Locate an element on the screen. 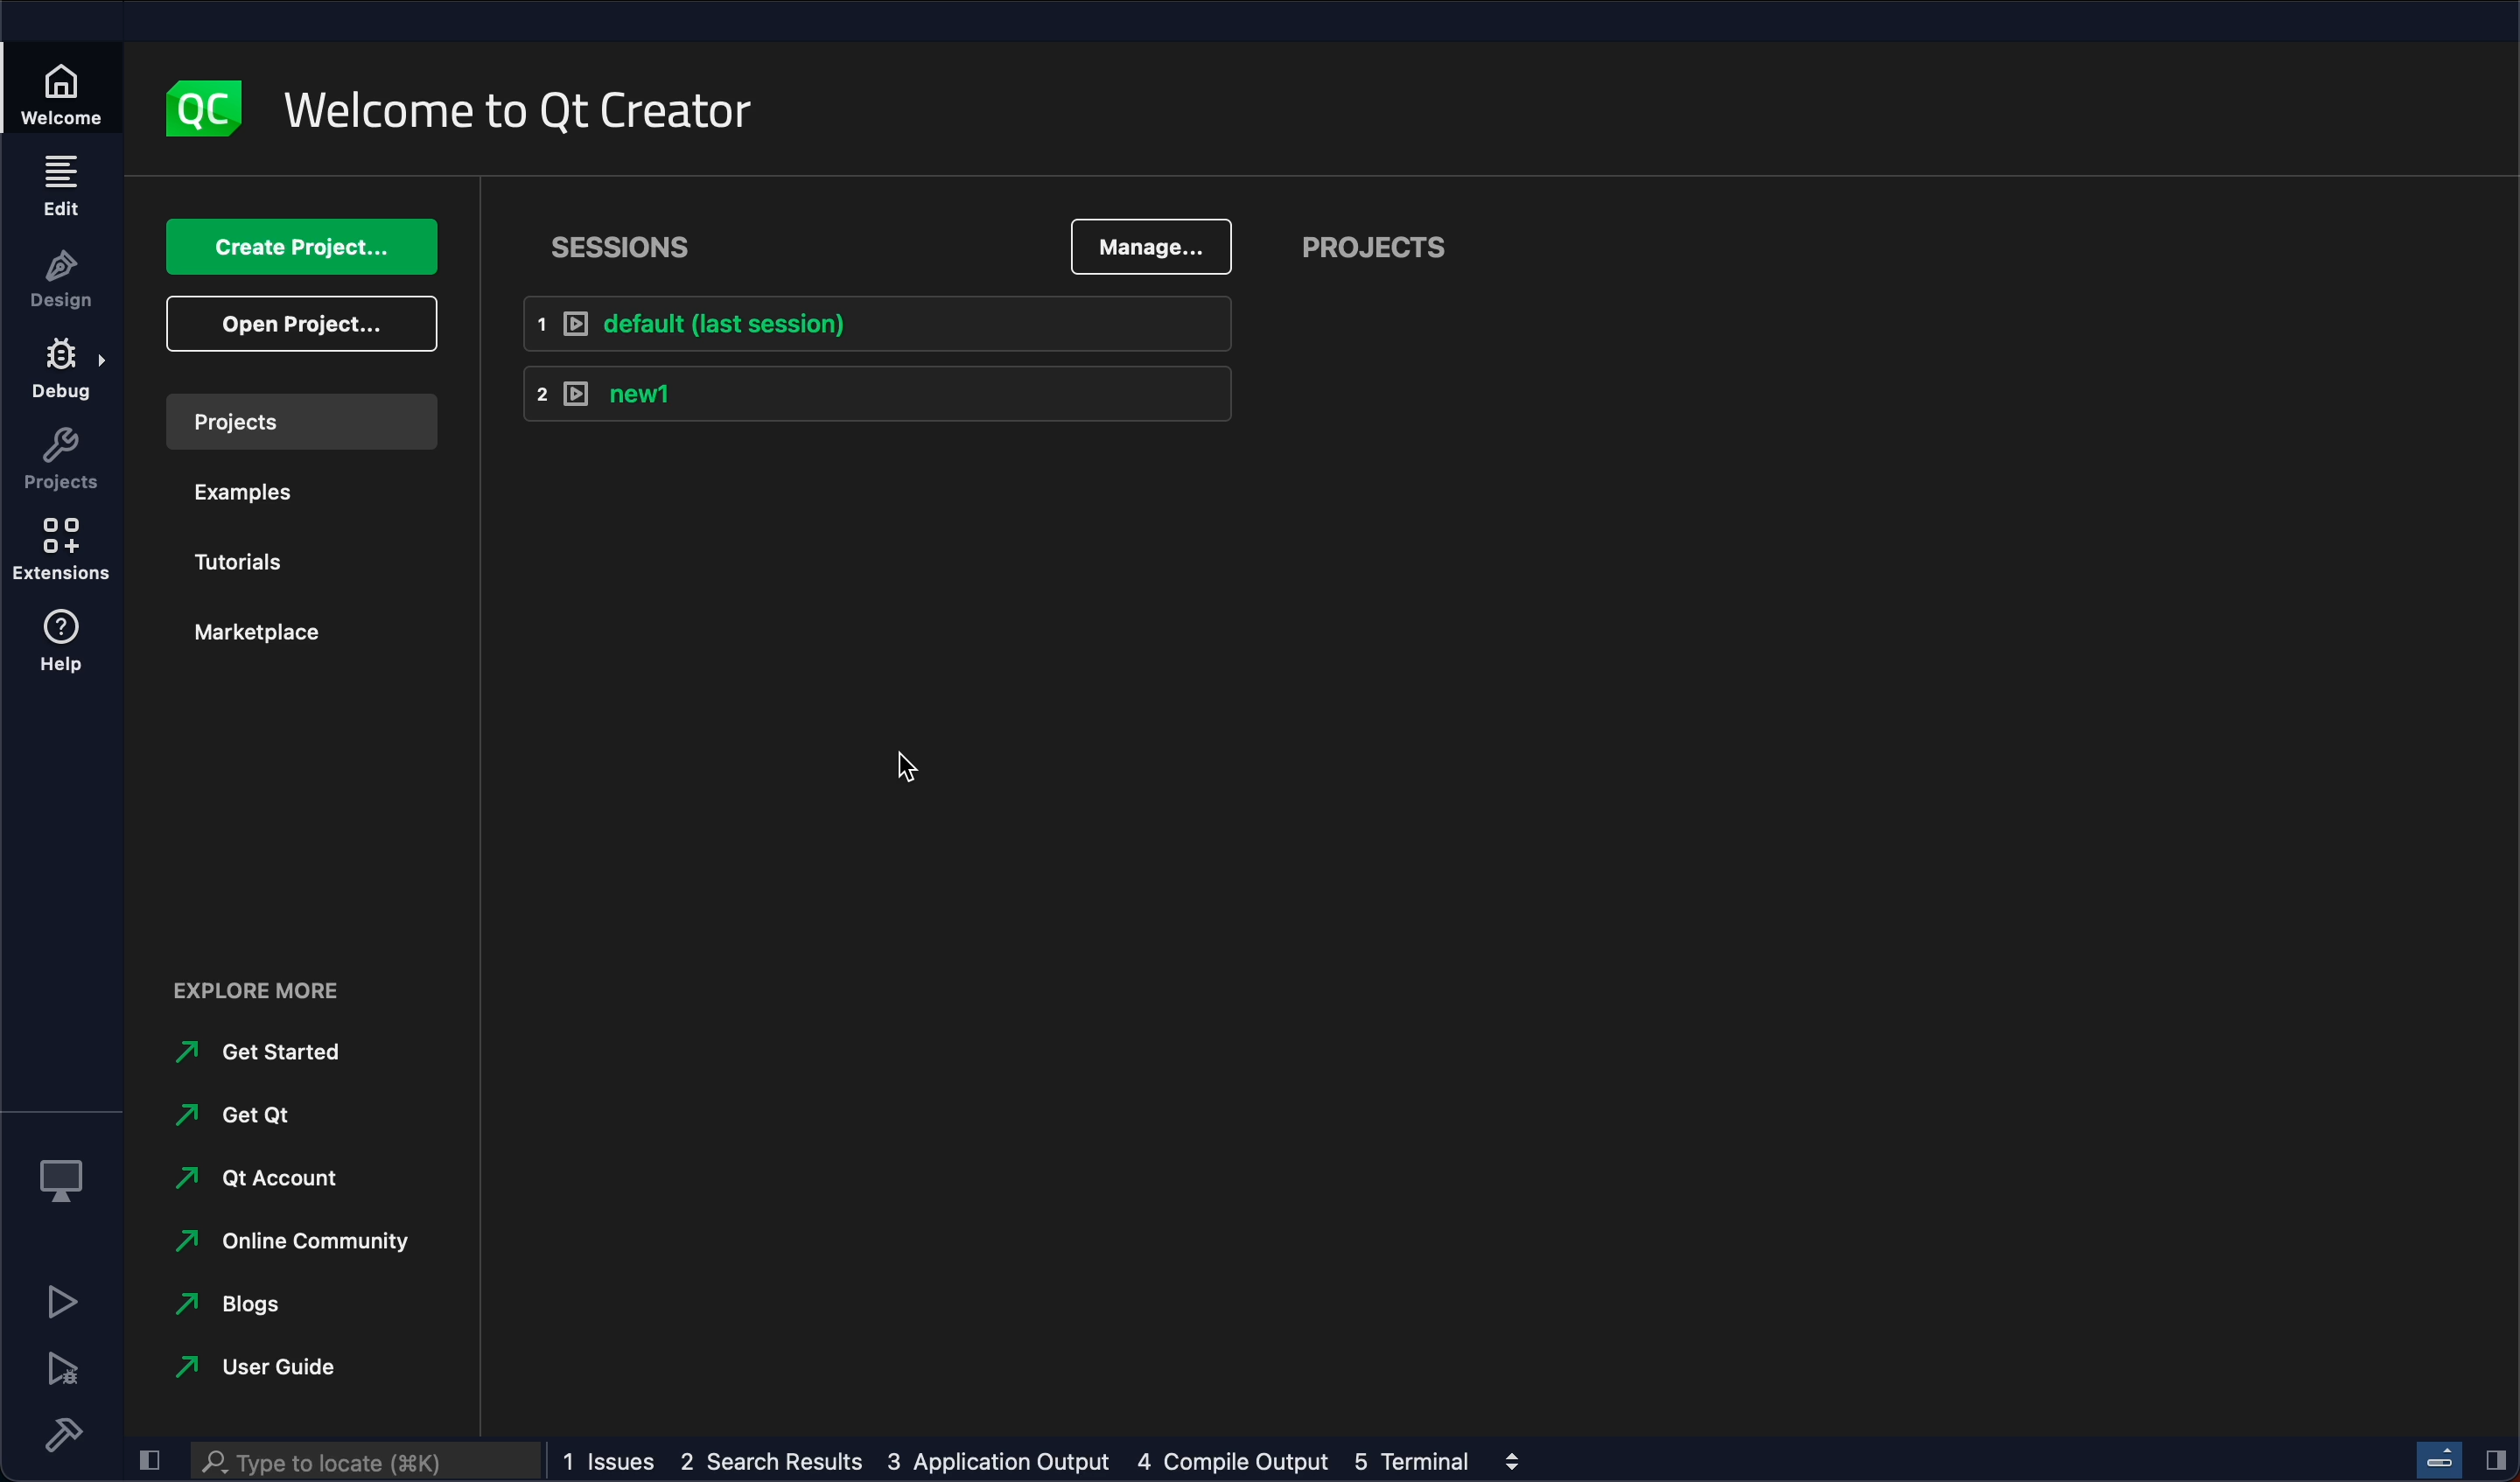  run debug is located at coordinates (61, 1369).